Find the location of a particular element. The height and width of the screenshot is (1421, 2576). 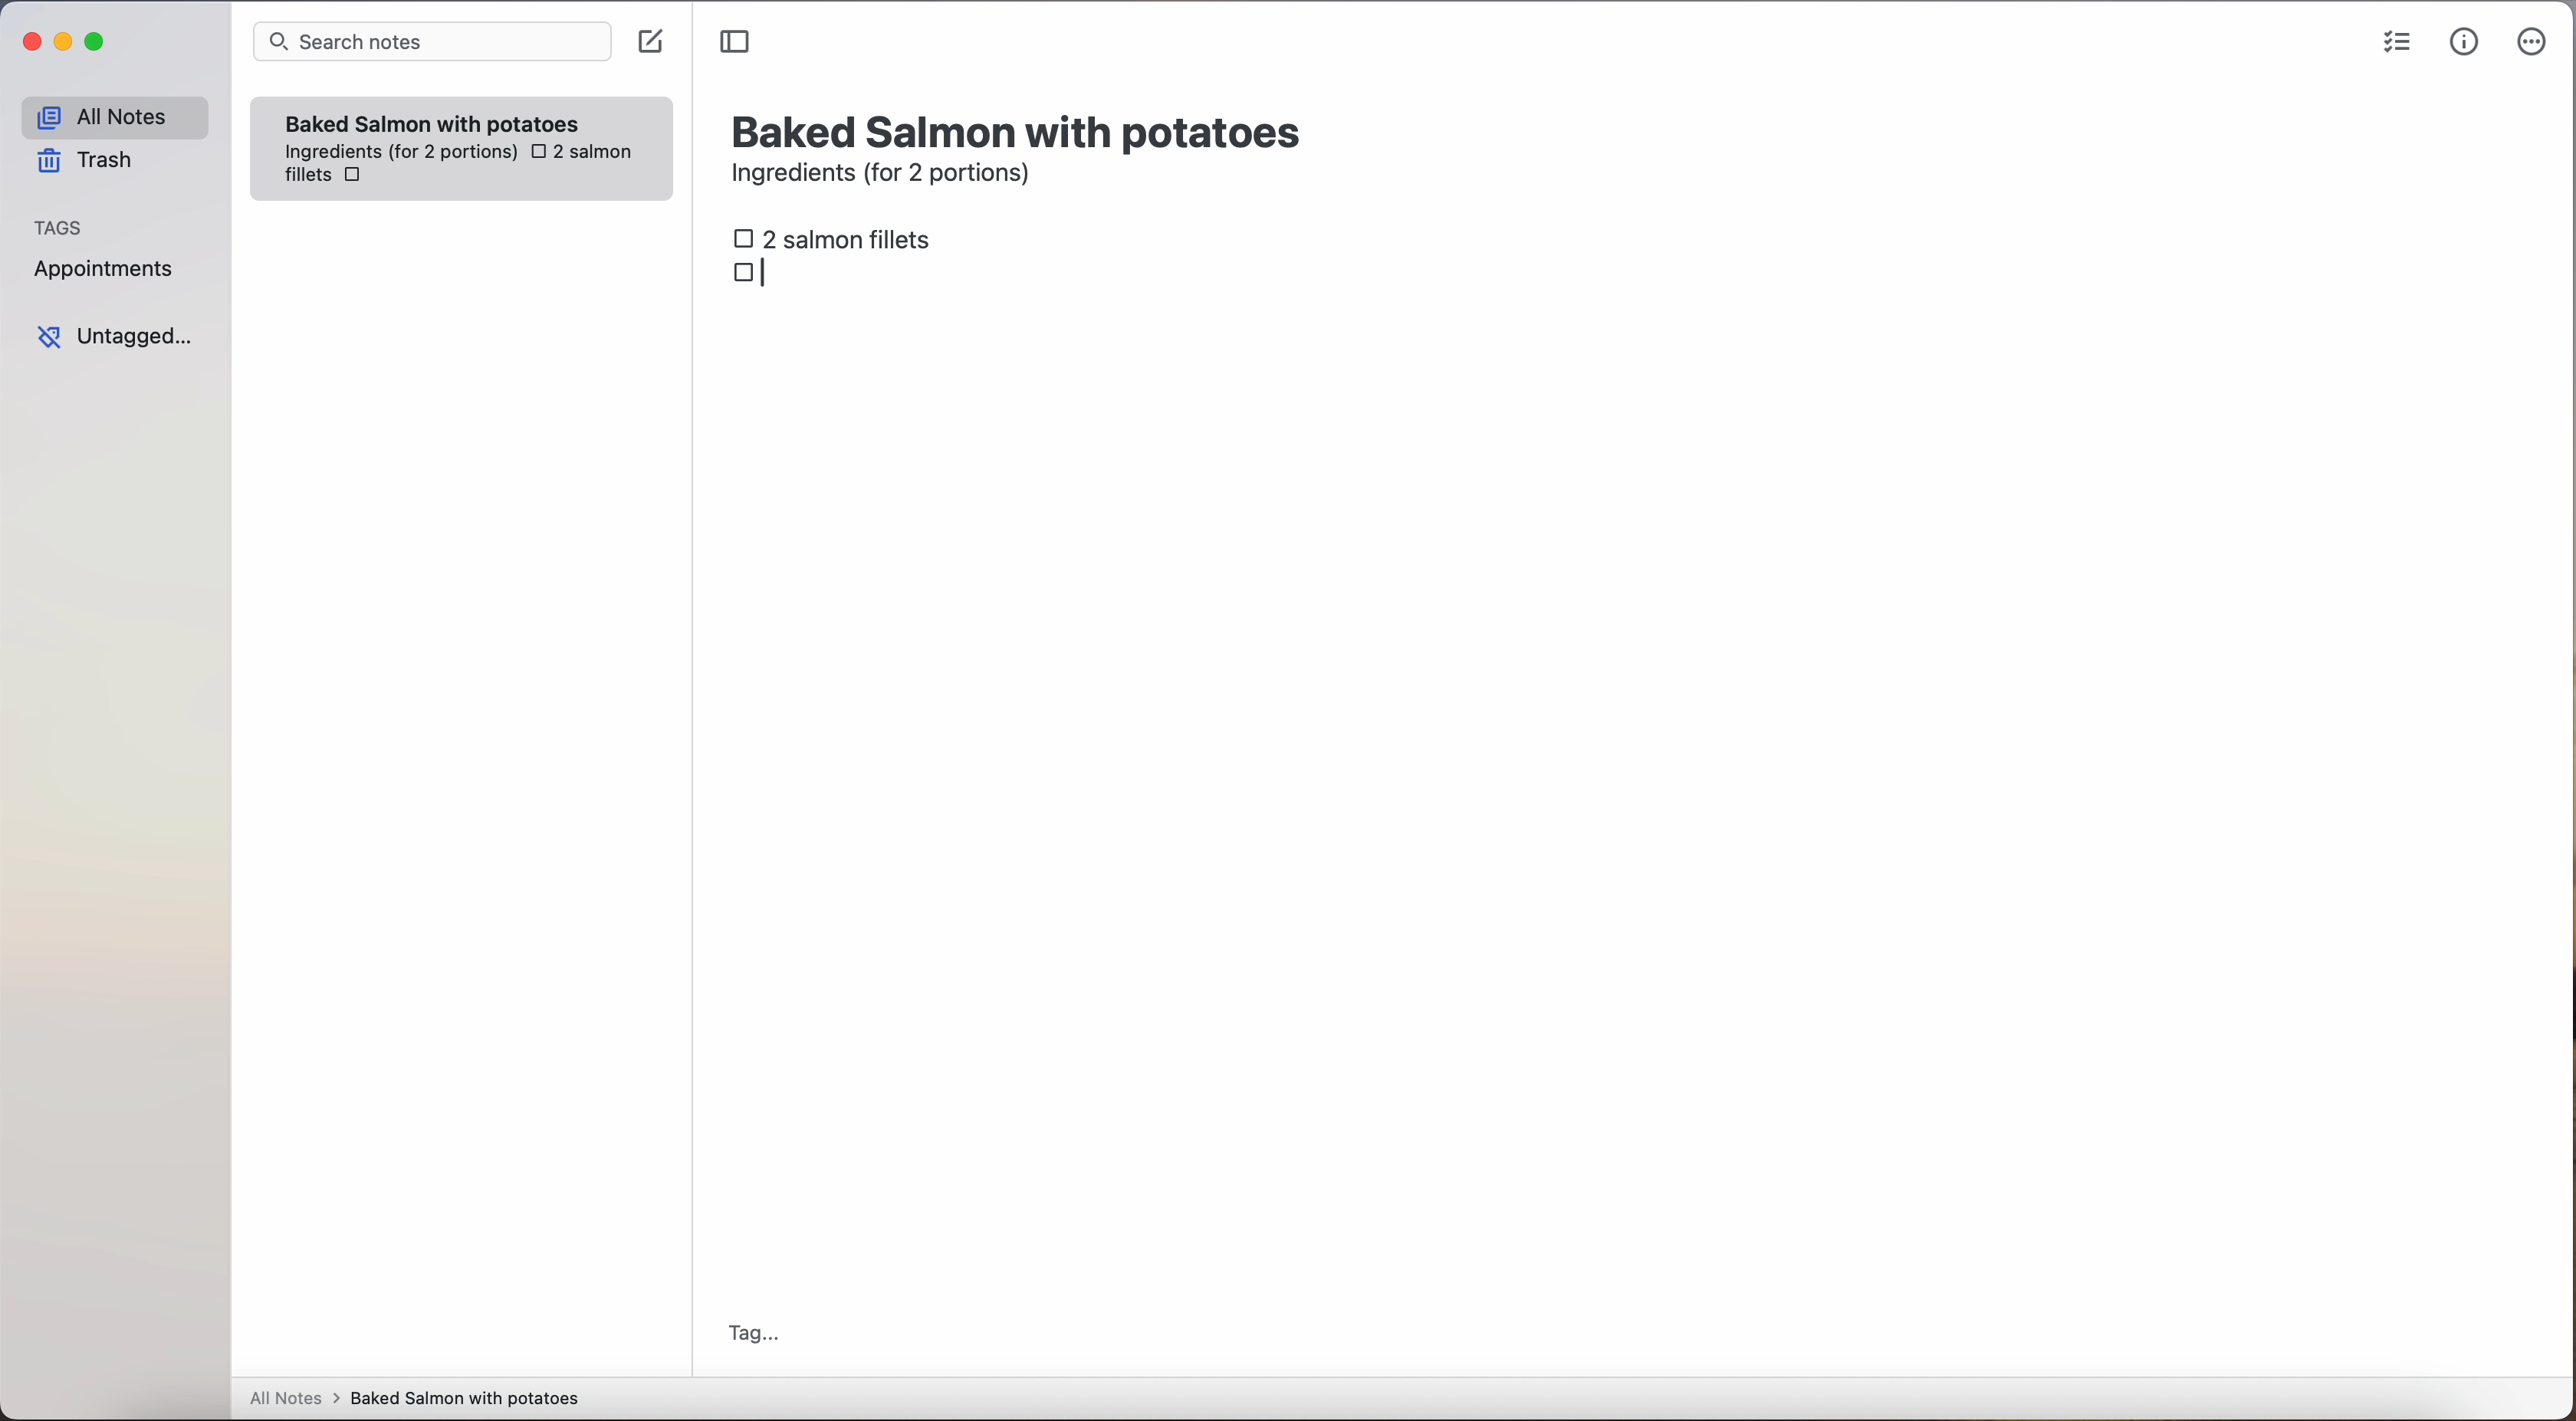

all notes > baked Salmon with potatoes is located at coordinates (415, 1397).